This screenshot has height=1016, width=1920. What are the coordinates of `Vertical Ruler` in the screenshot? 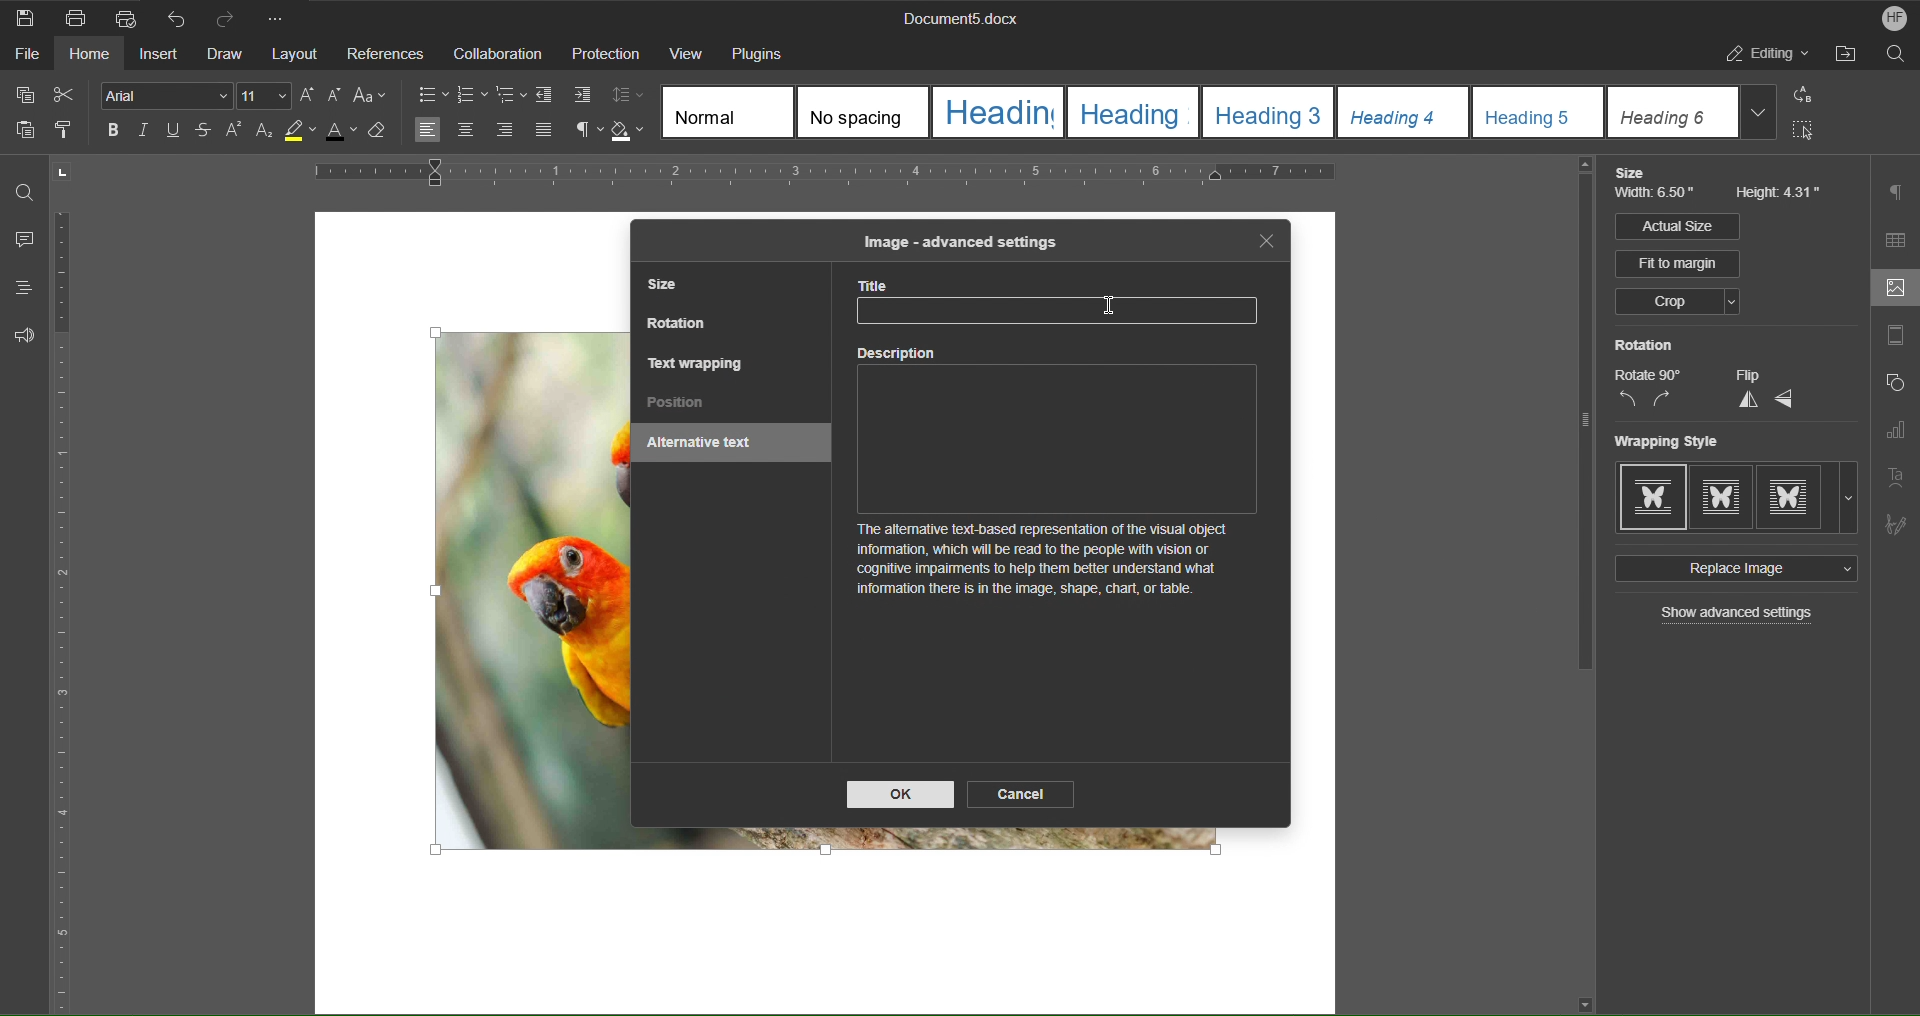 It's located at (65, 614).